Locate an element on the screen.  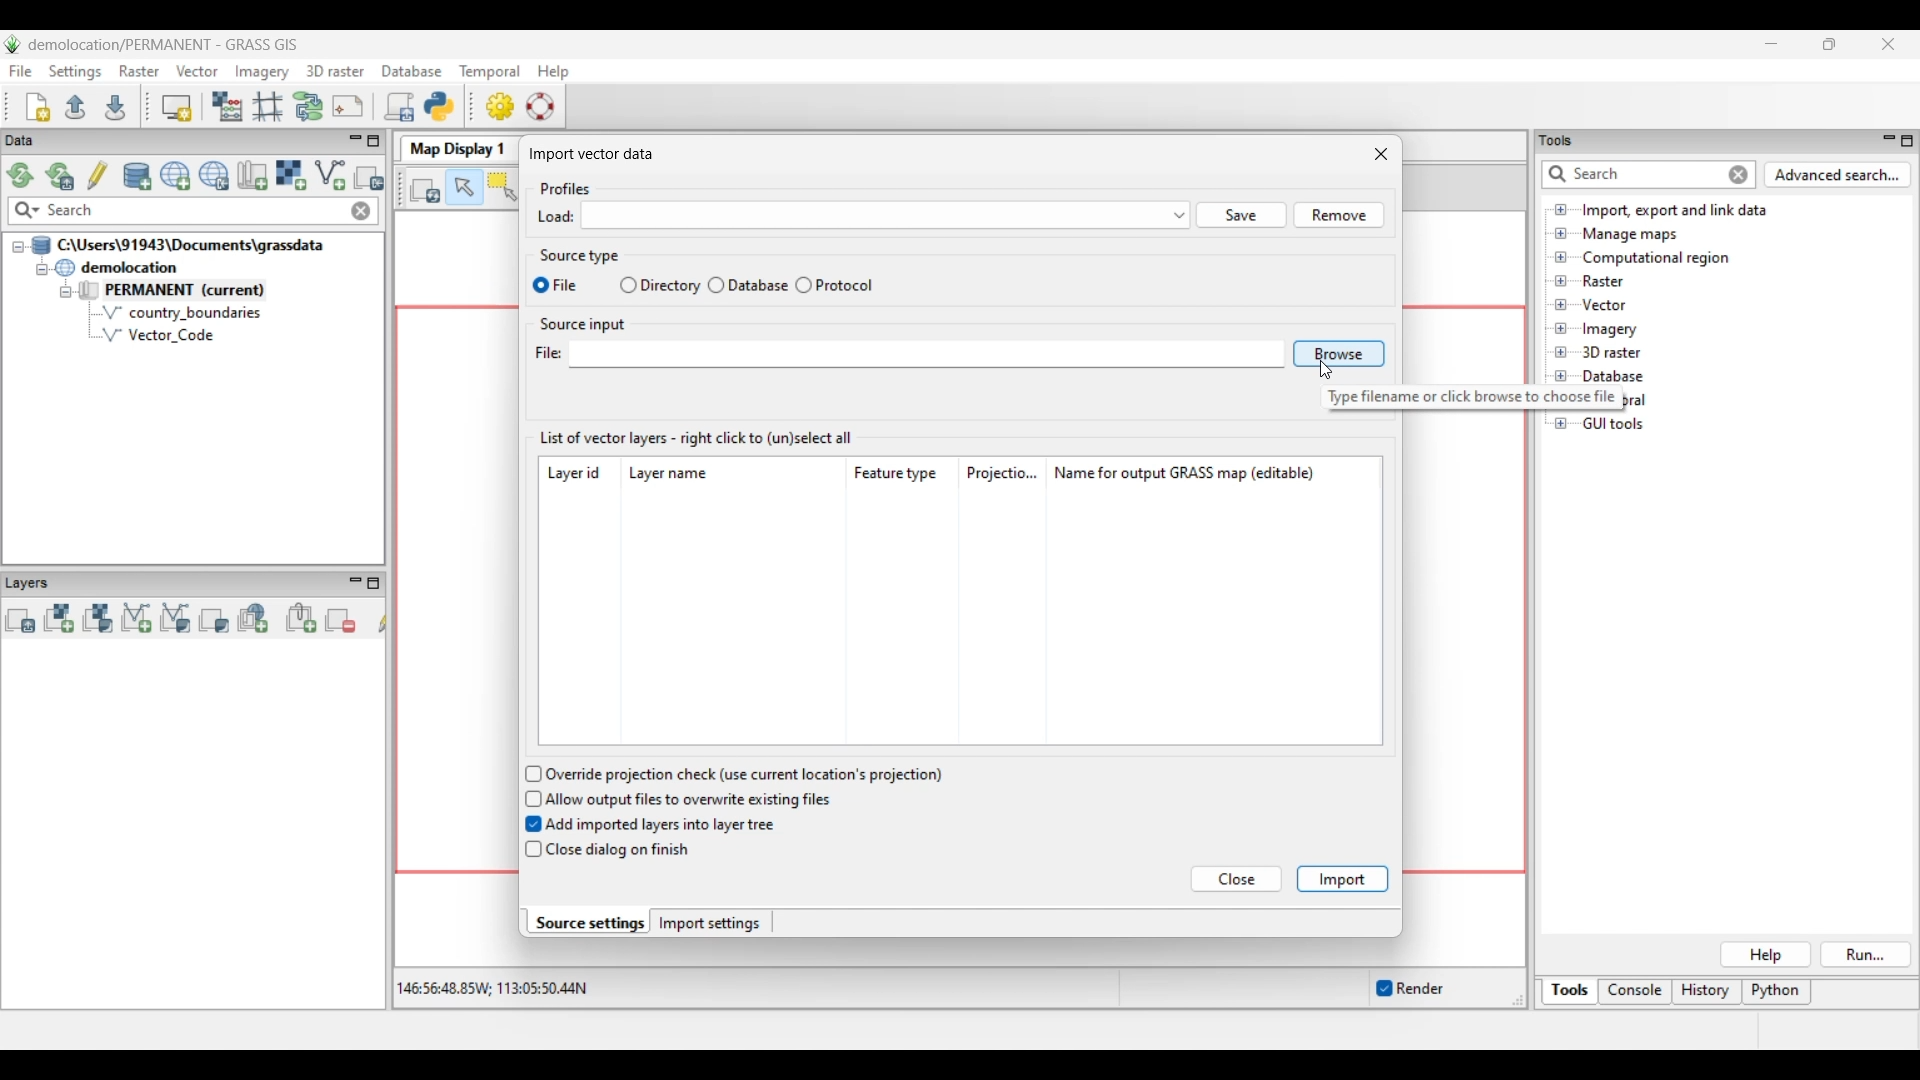
Add imported layers into layer tree is located at coordinates (661, 824).